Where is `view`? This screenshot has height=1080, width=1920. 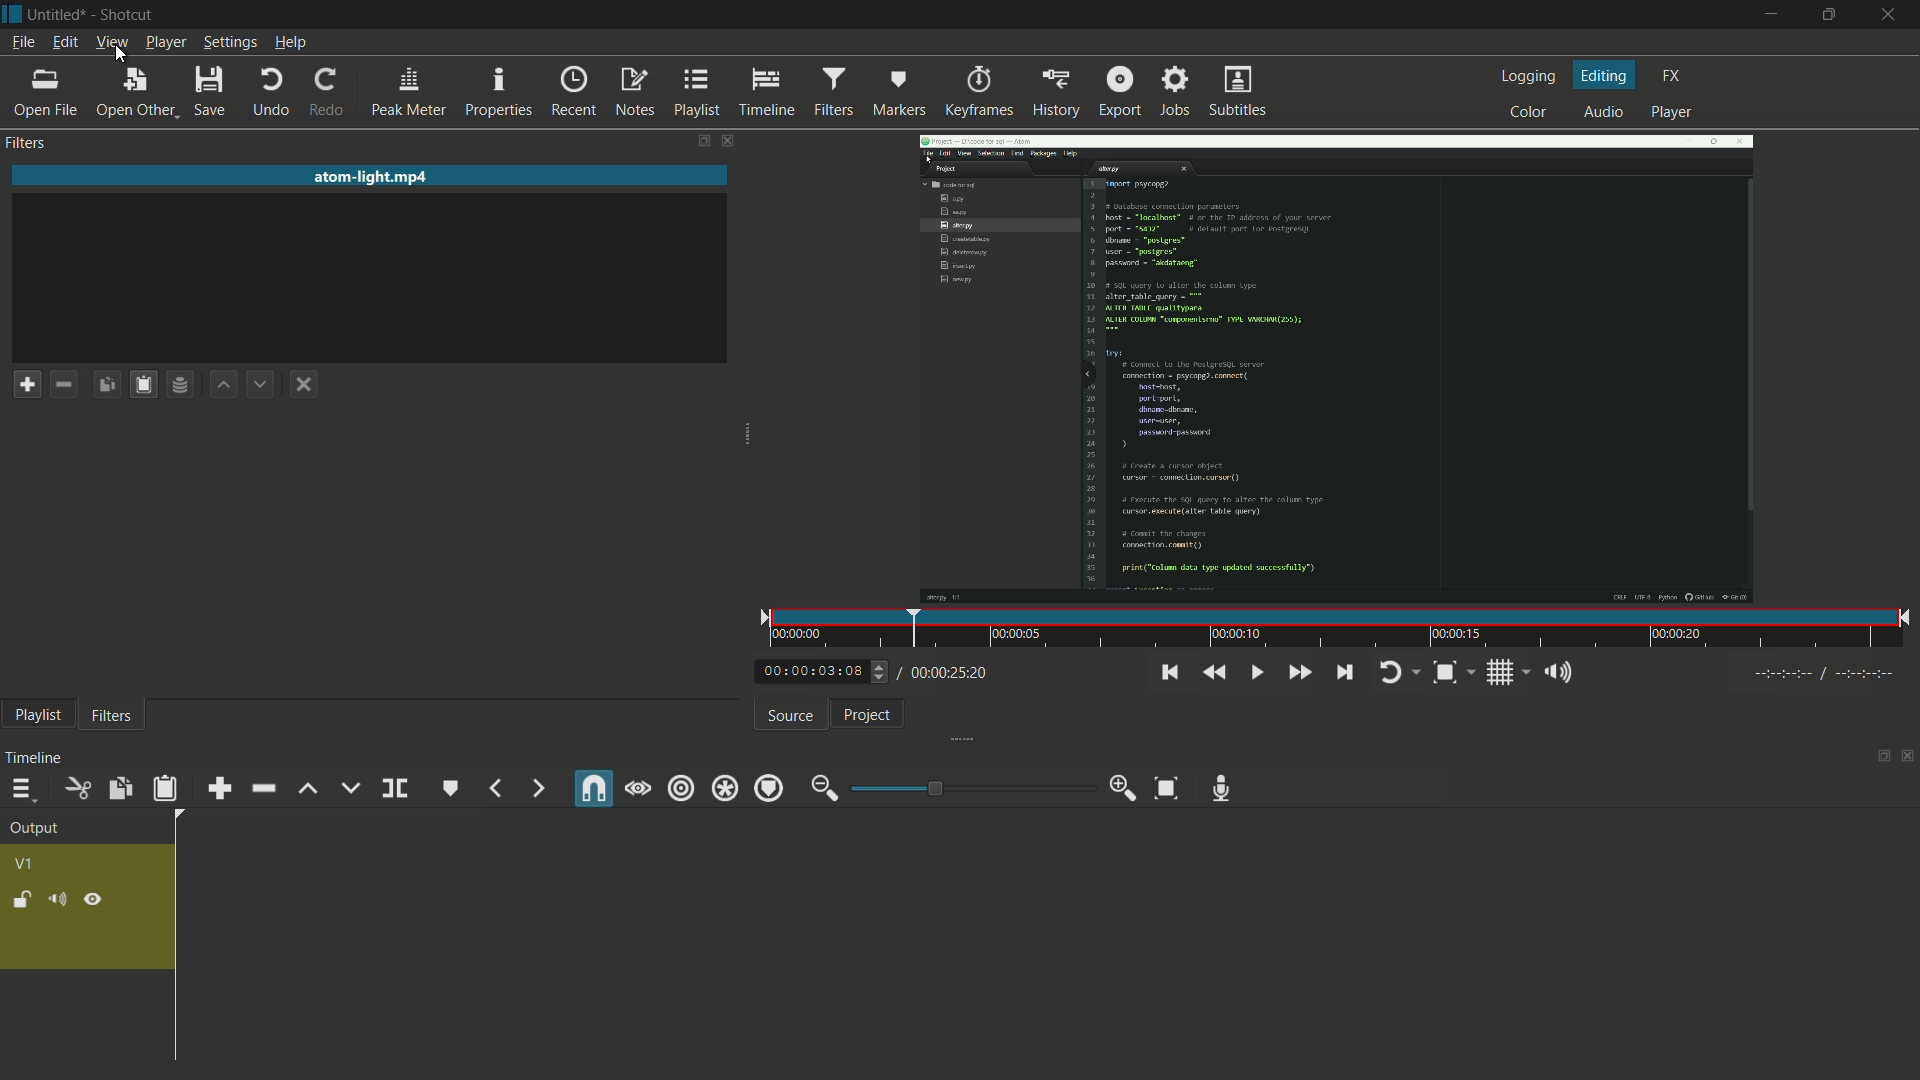 view is located at coordinates (110, 39).